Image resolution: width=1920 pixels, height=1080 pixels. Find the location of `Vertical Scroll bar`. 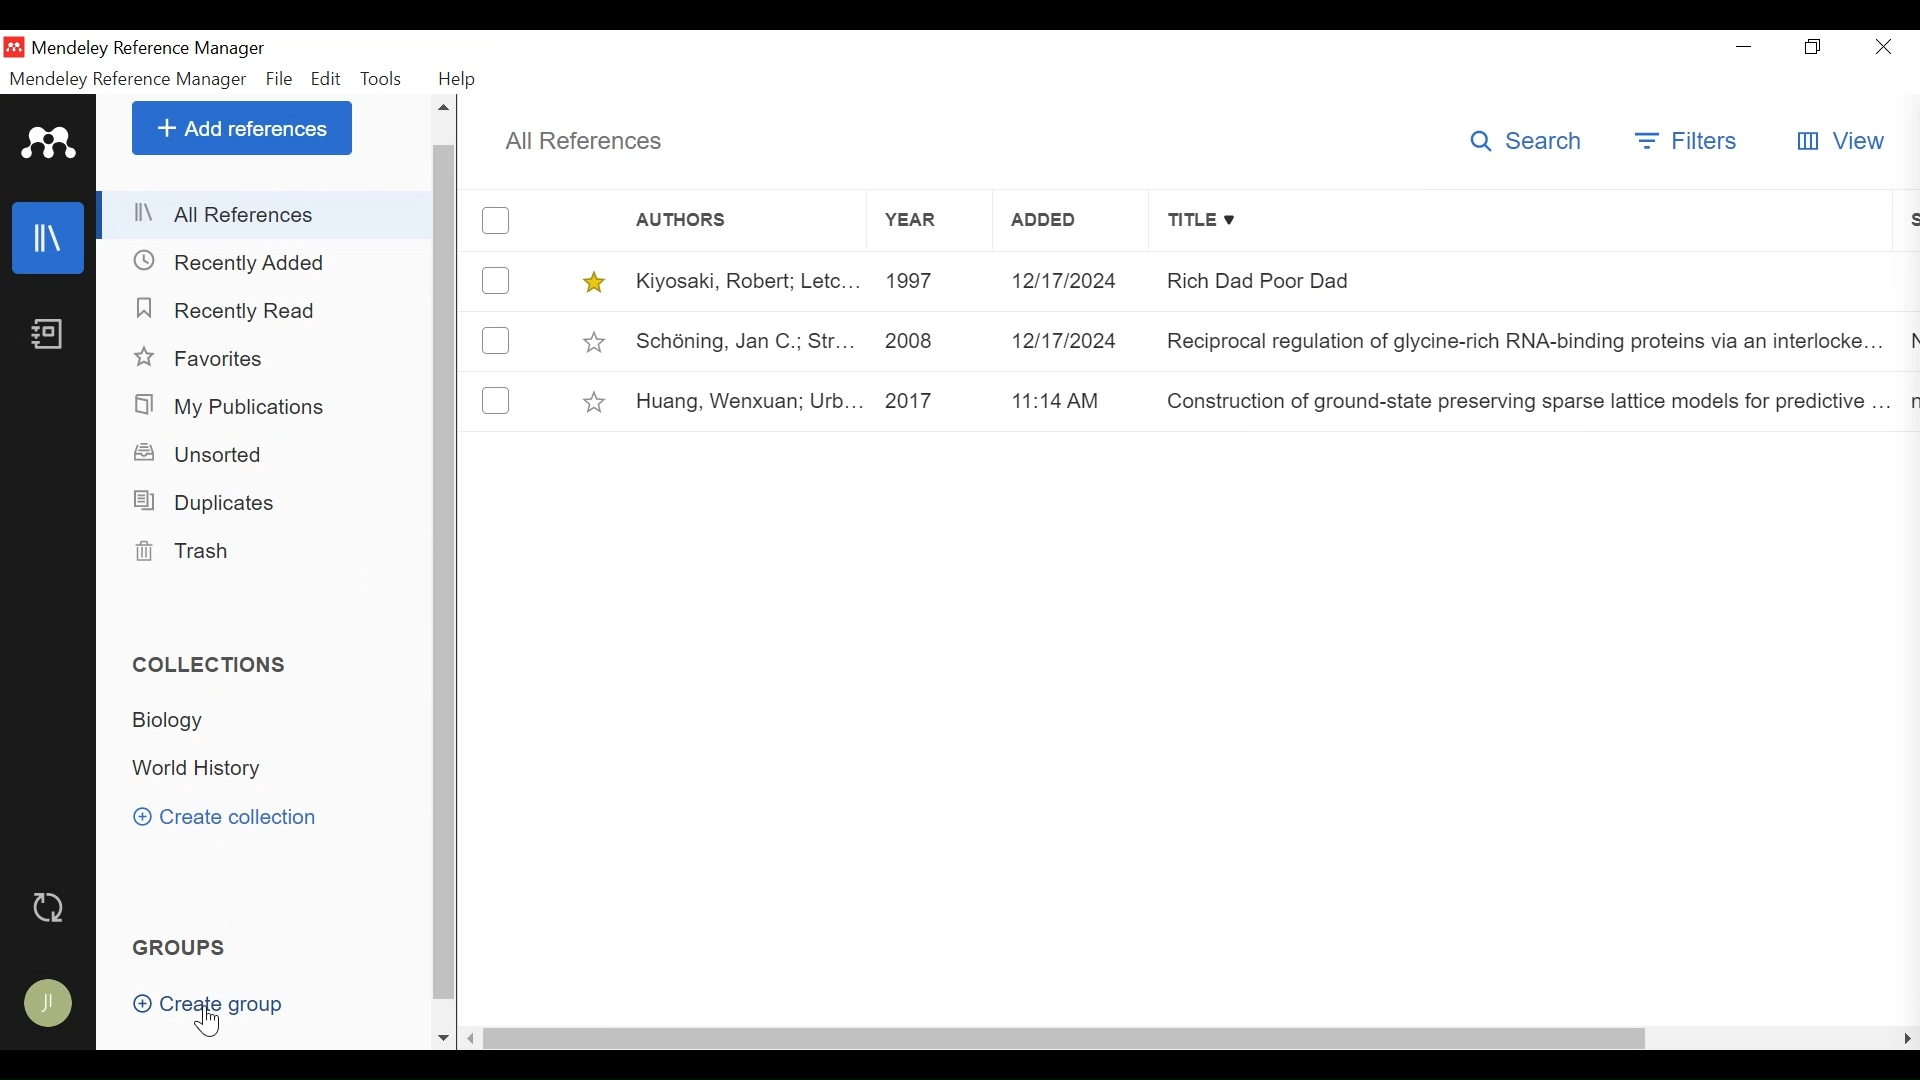

Vertical Scroll bar is located at coordinates (446, 572).